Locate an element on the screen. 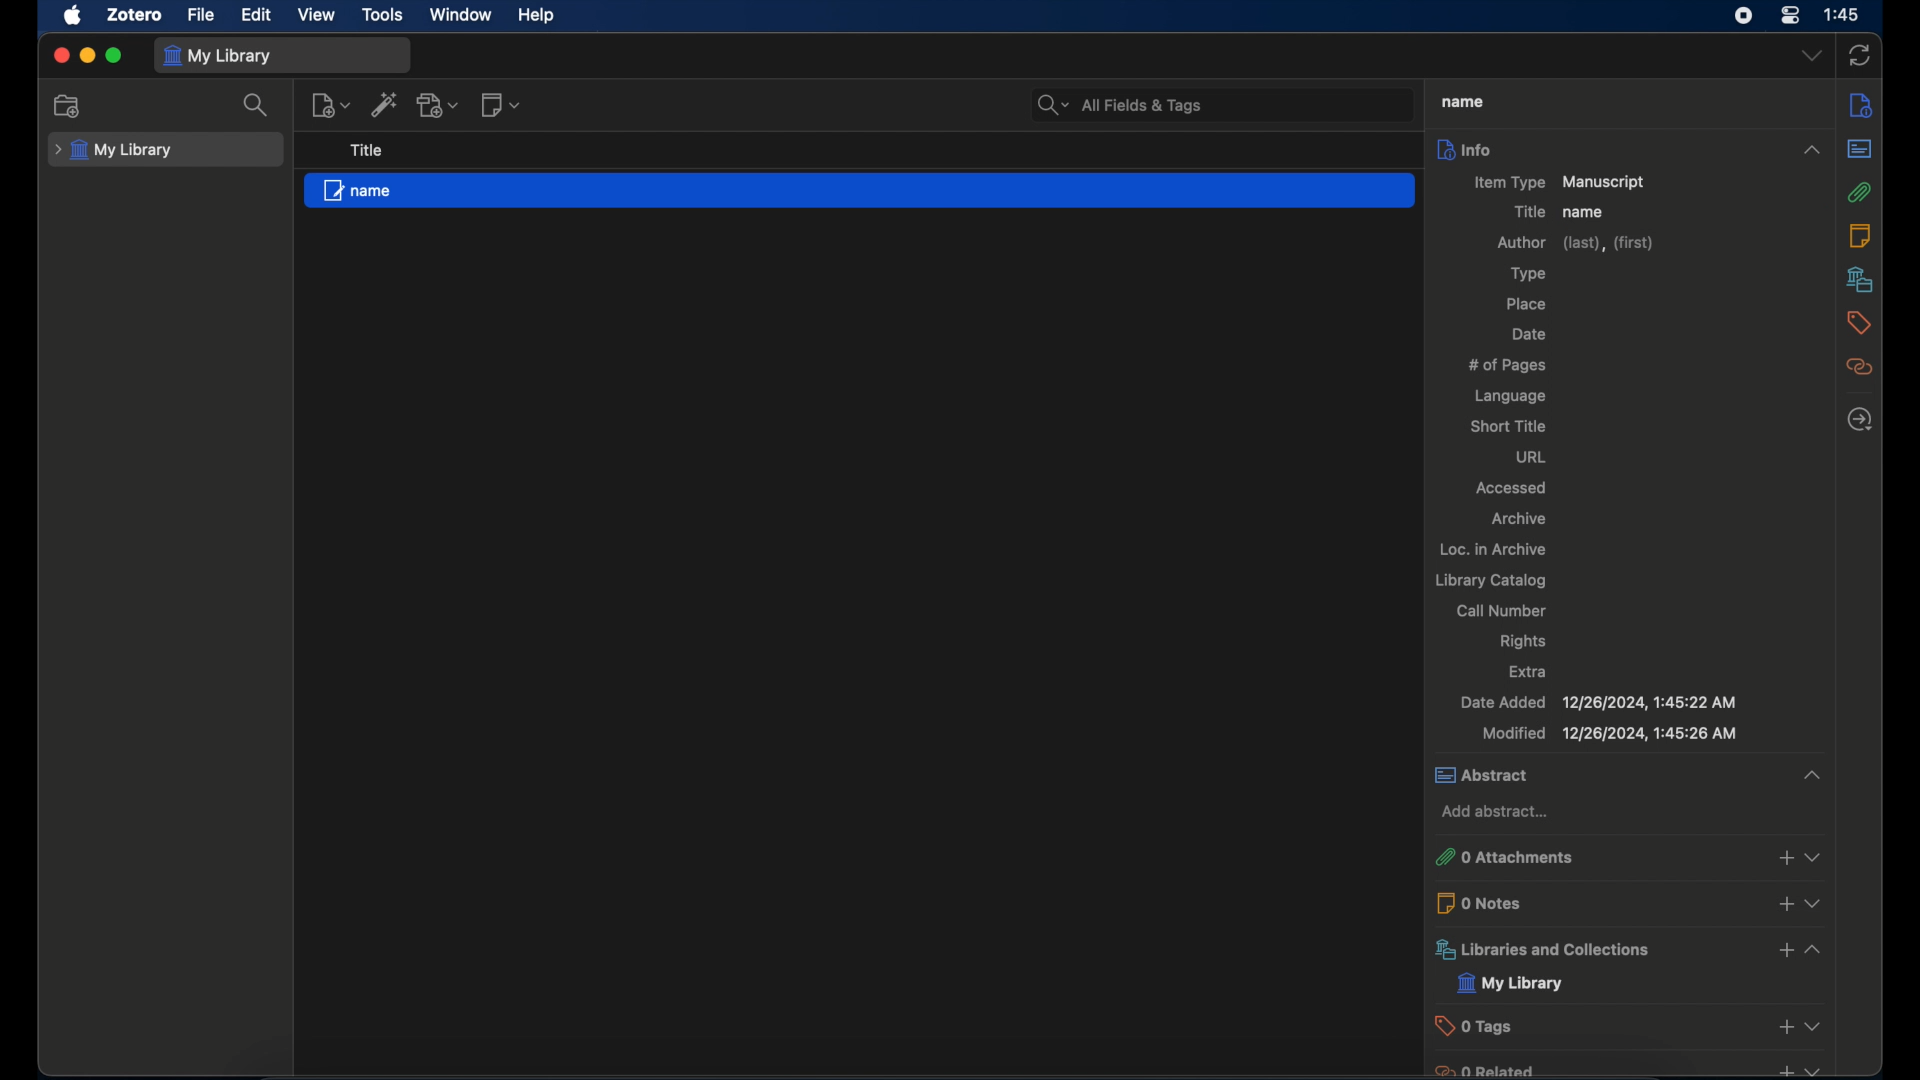 The image size is (1920, 1080). apple is located at coordinates (71, 15).